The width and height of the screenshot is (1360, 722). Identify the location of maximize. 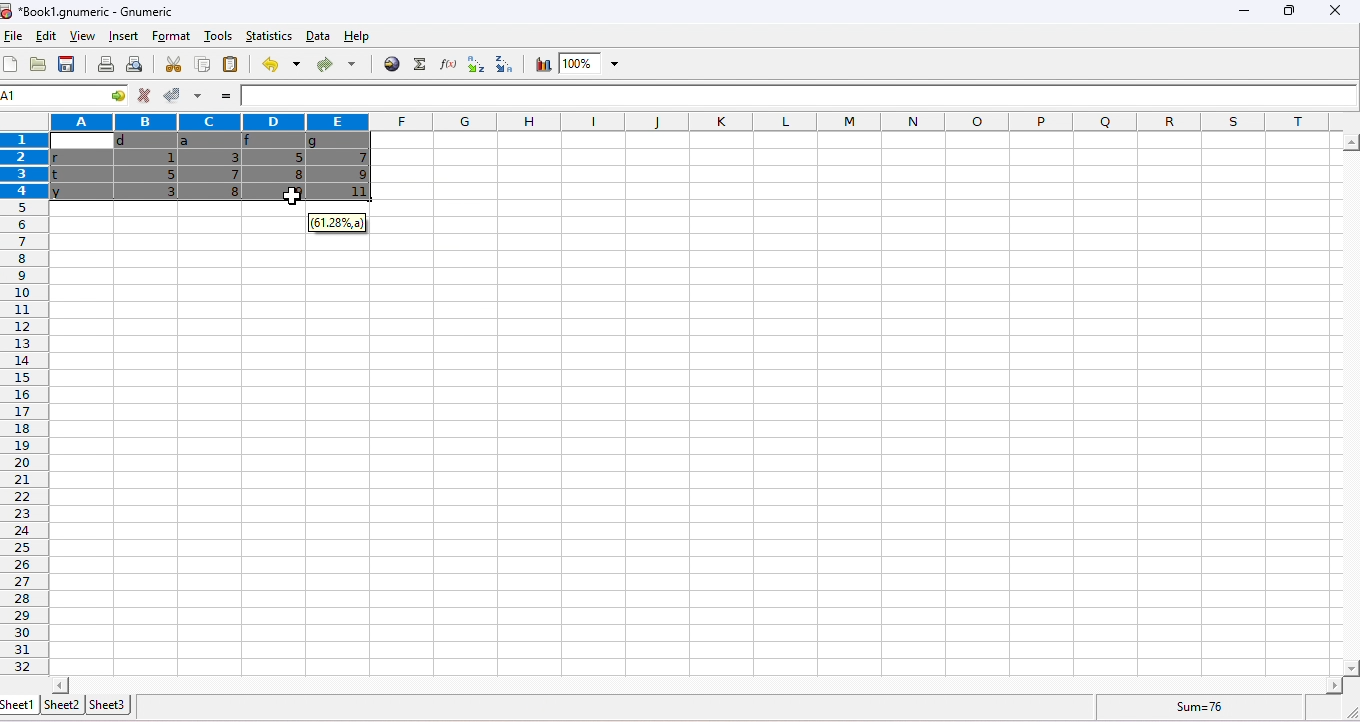
(1286, 11).